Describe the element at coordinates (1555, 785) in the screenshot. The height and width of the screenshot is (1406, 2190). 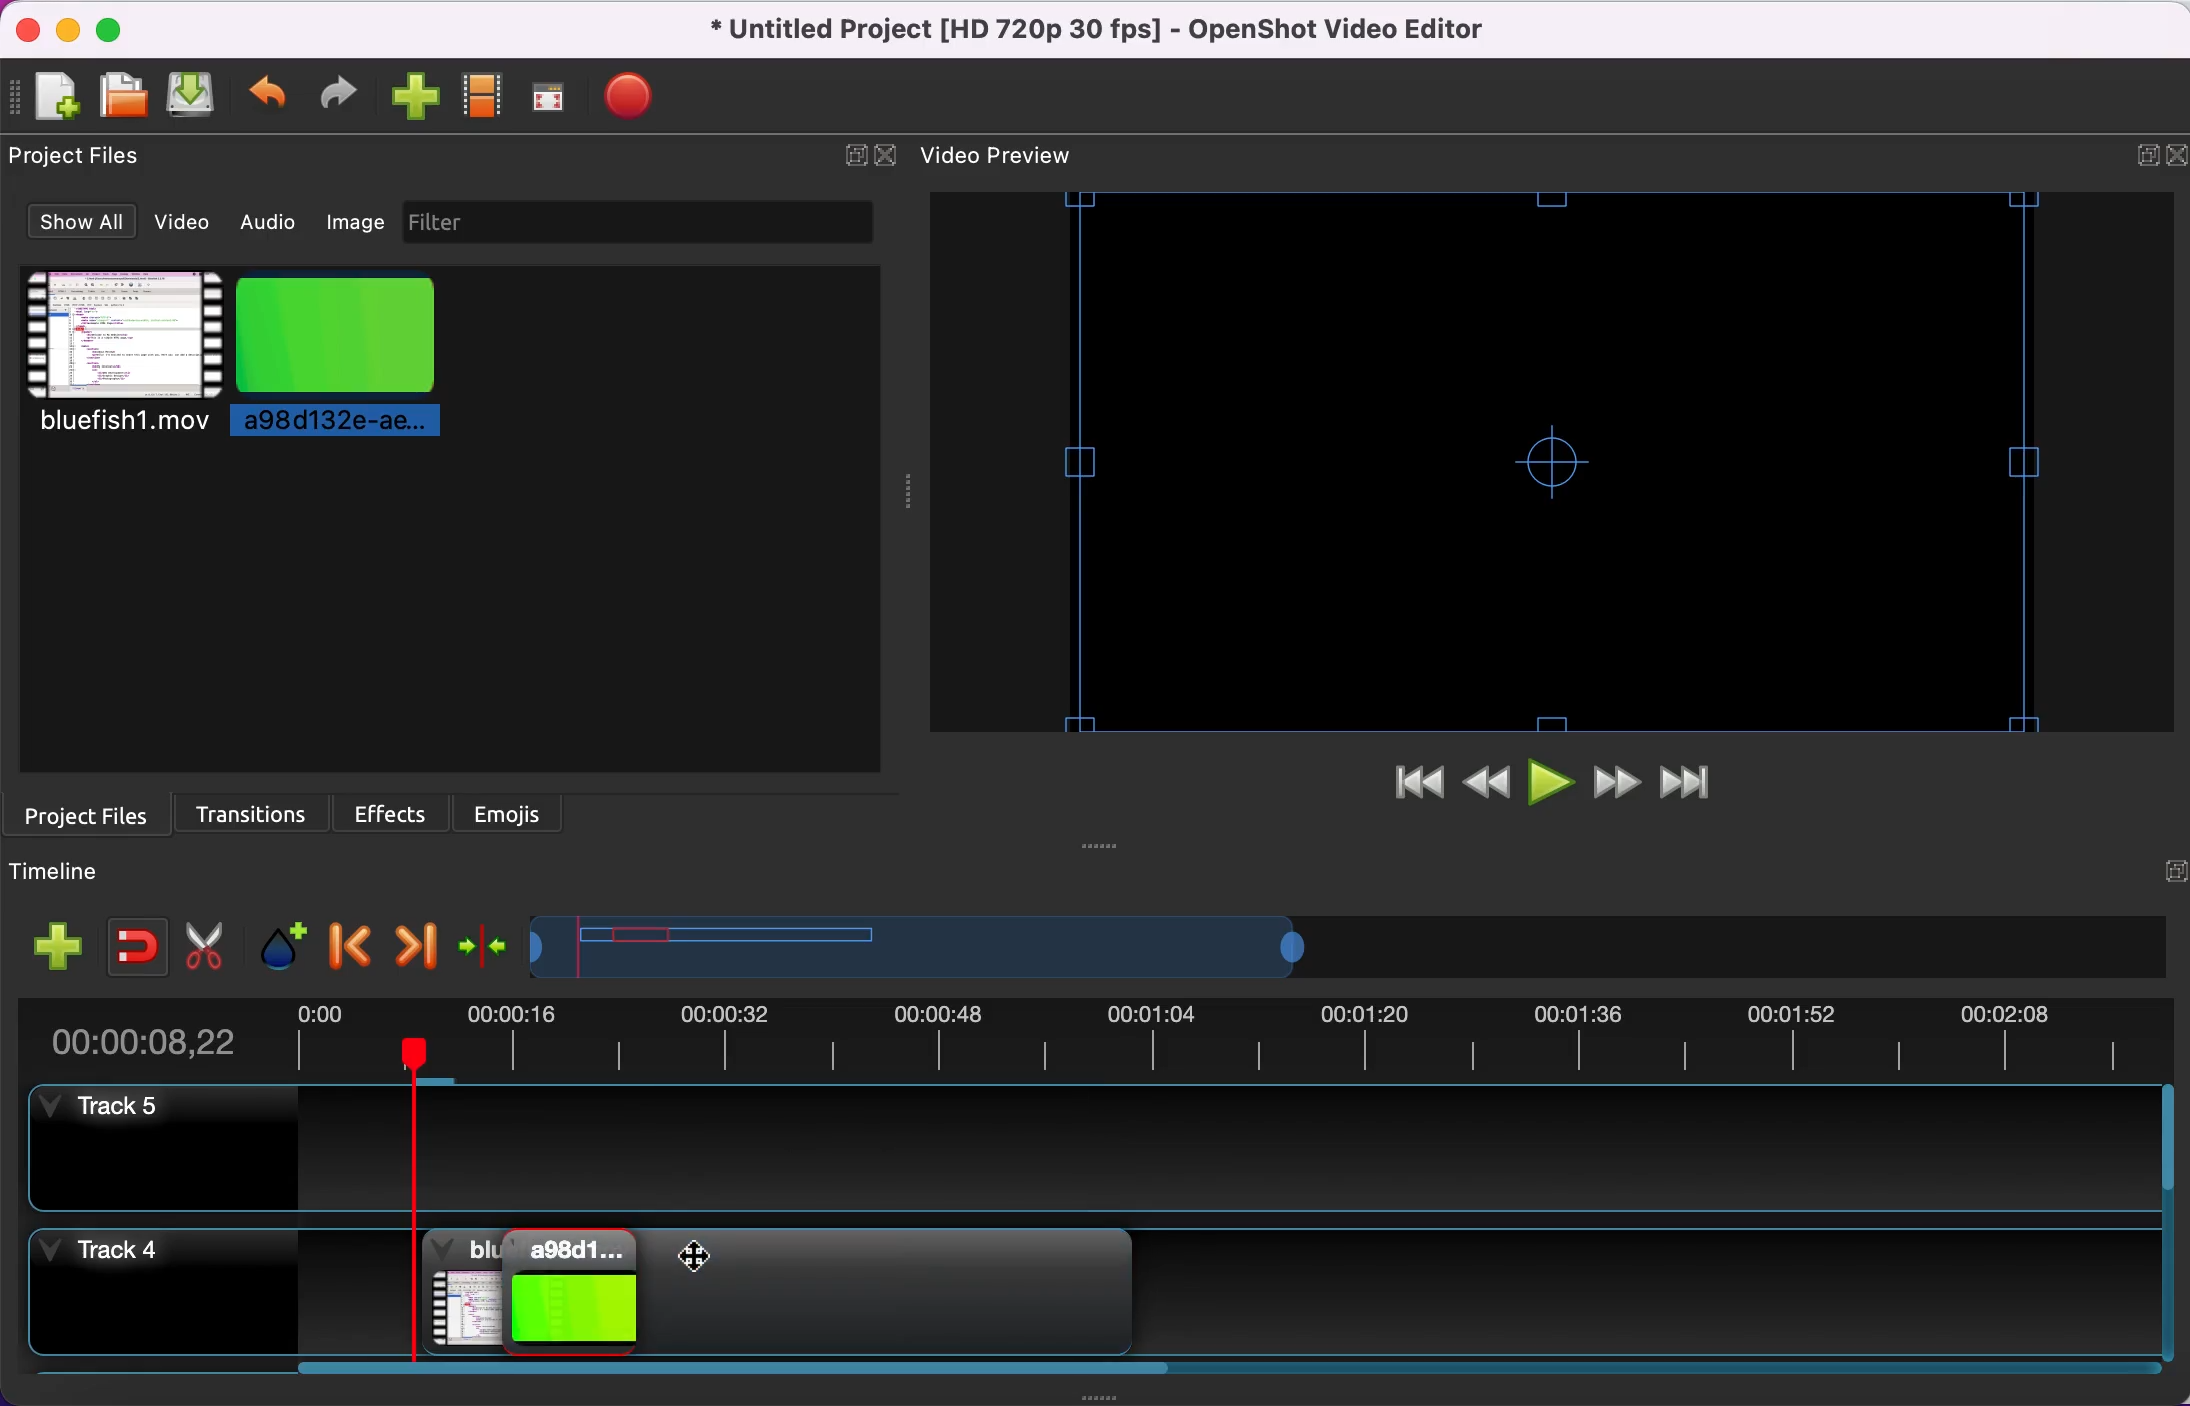
I see `play` at that location.